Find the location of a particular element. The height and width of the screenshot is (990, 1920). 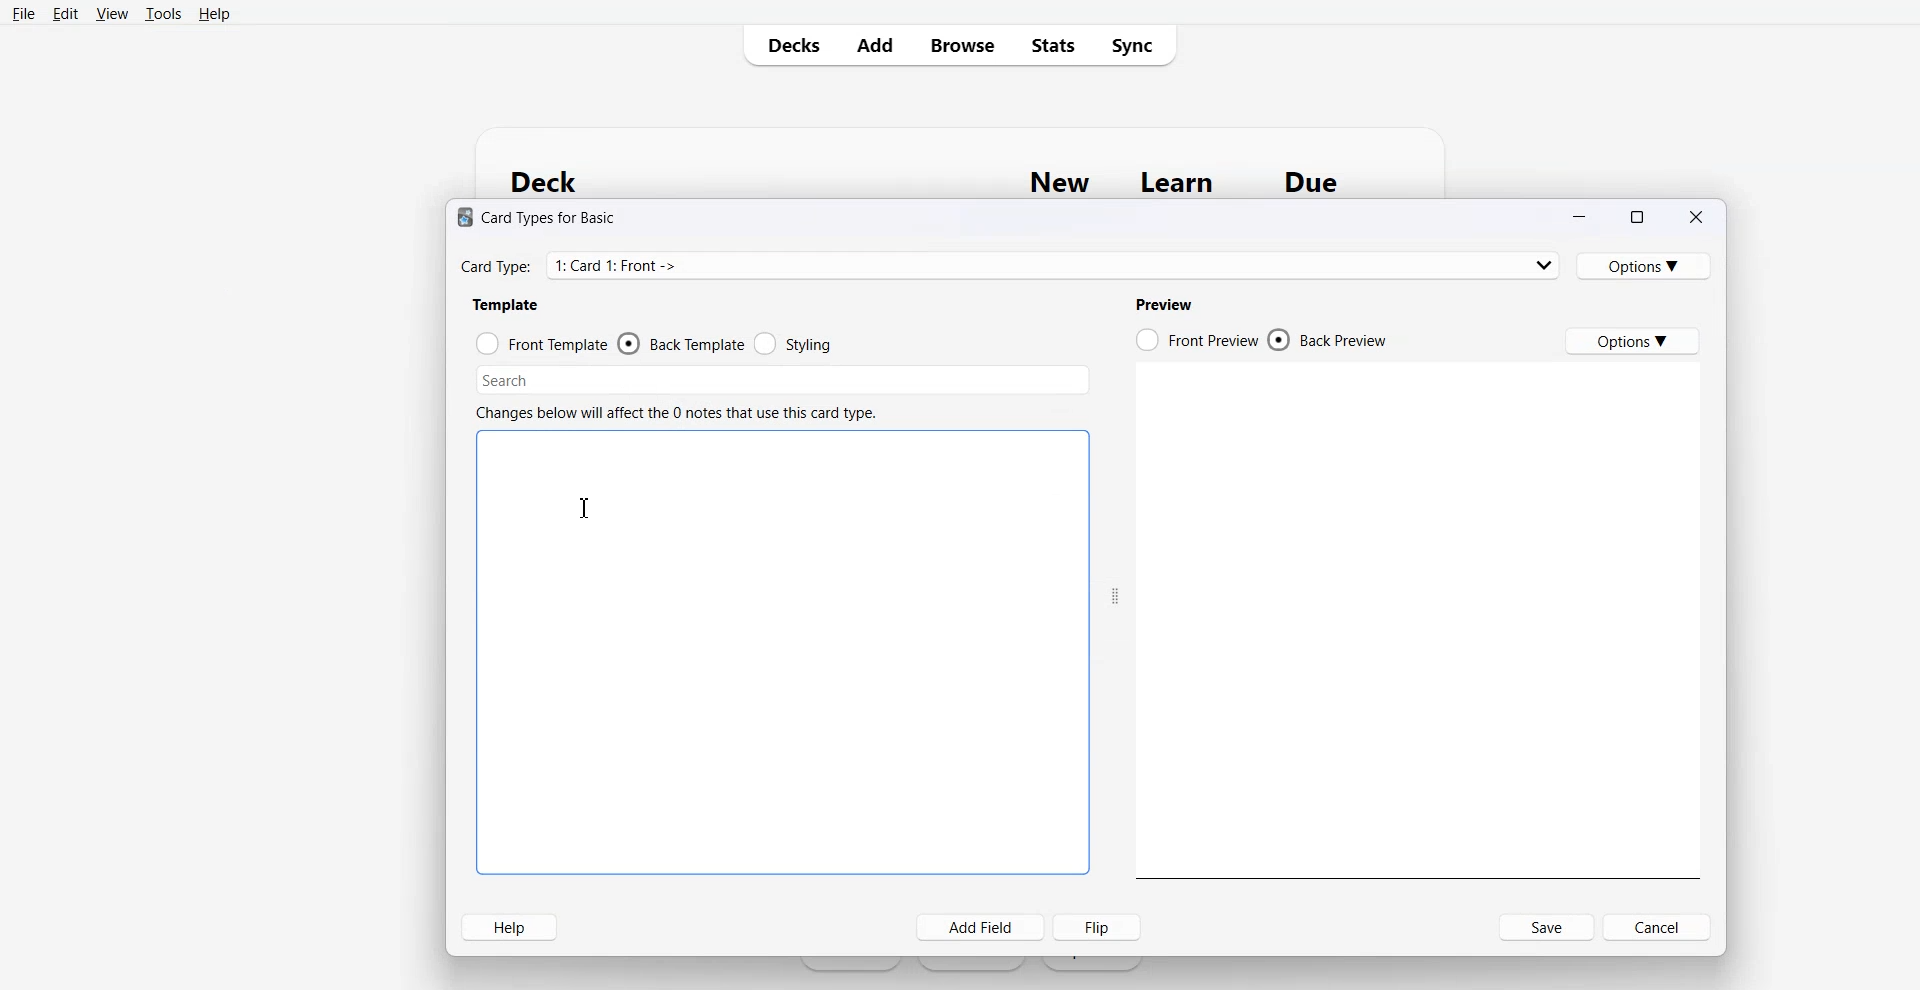

Front template is located at coordinates (550, 344).